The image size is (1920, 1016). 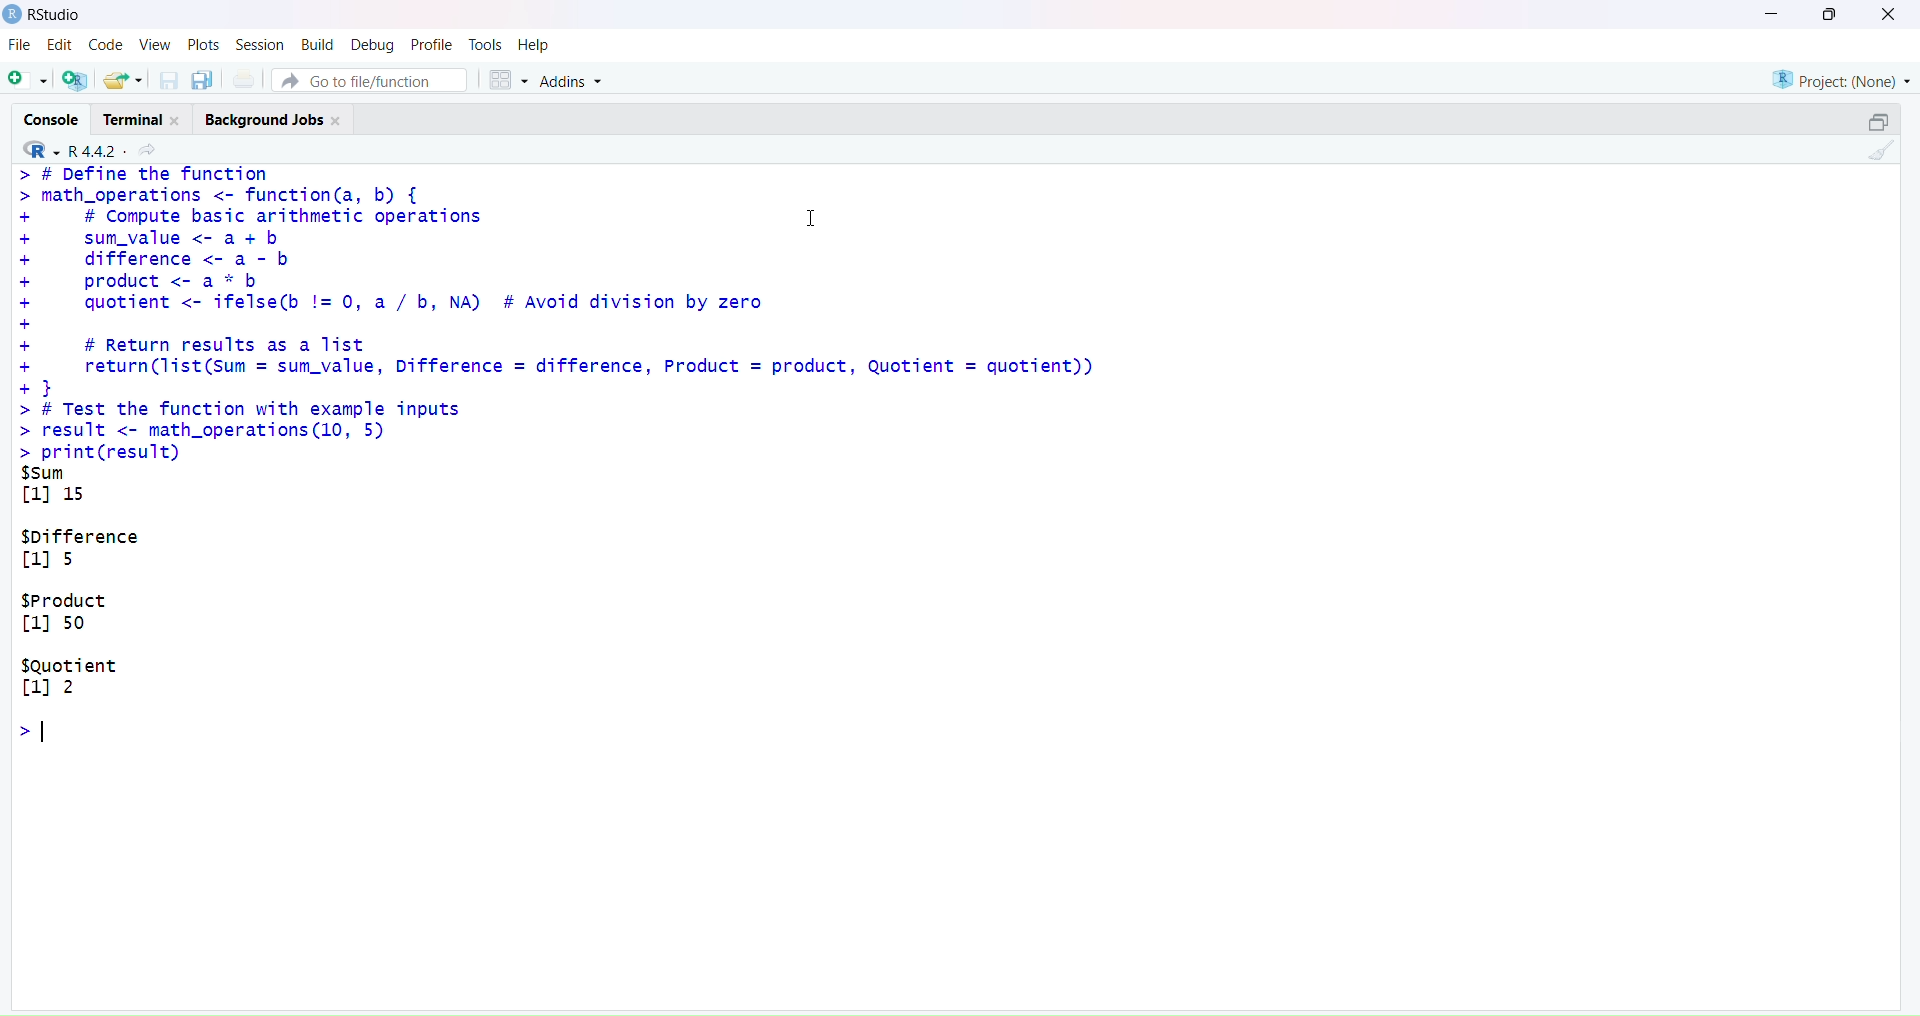 What do you see at coordinates (485, 43) in the screenshot?
I see `Tasks` at bounding box center [485, 43].